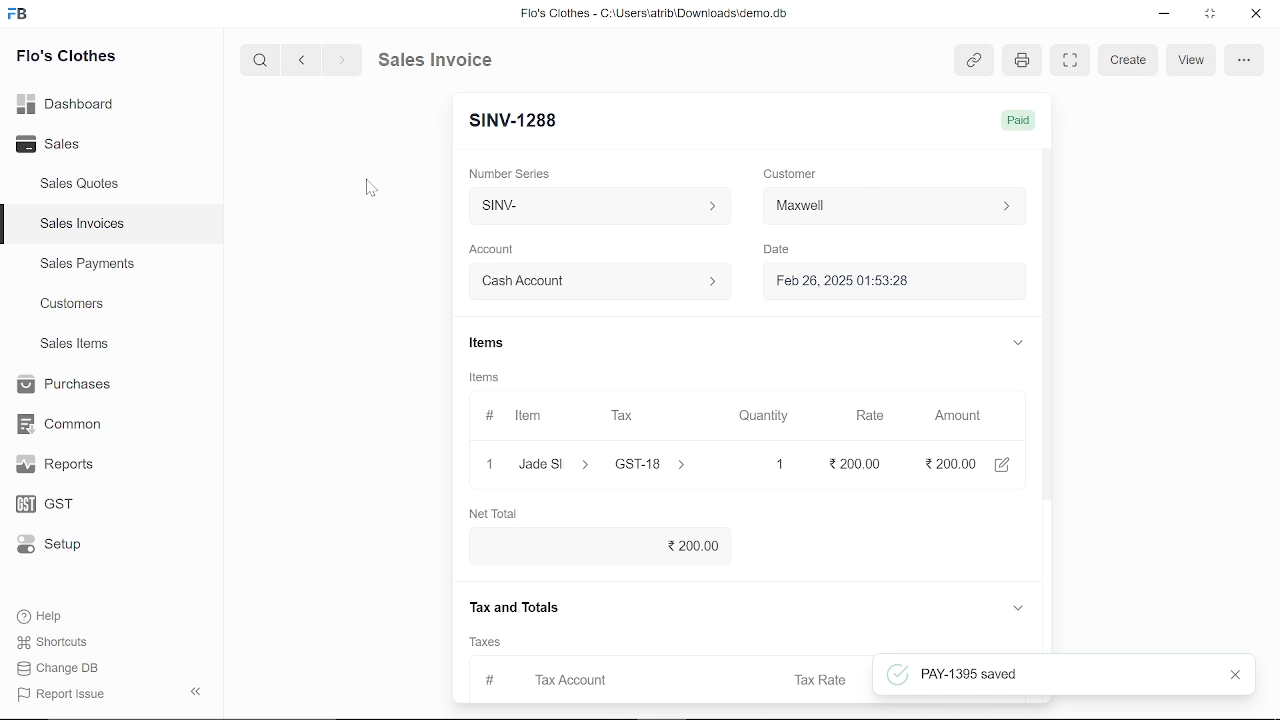  Describe the element at coordinates (1254, 15) in the screenshot. I see `close` at that location.